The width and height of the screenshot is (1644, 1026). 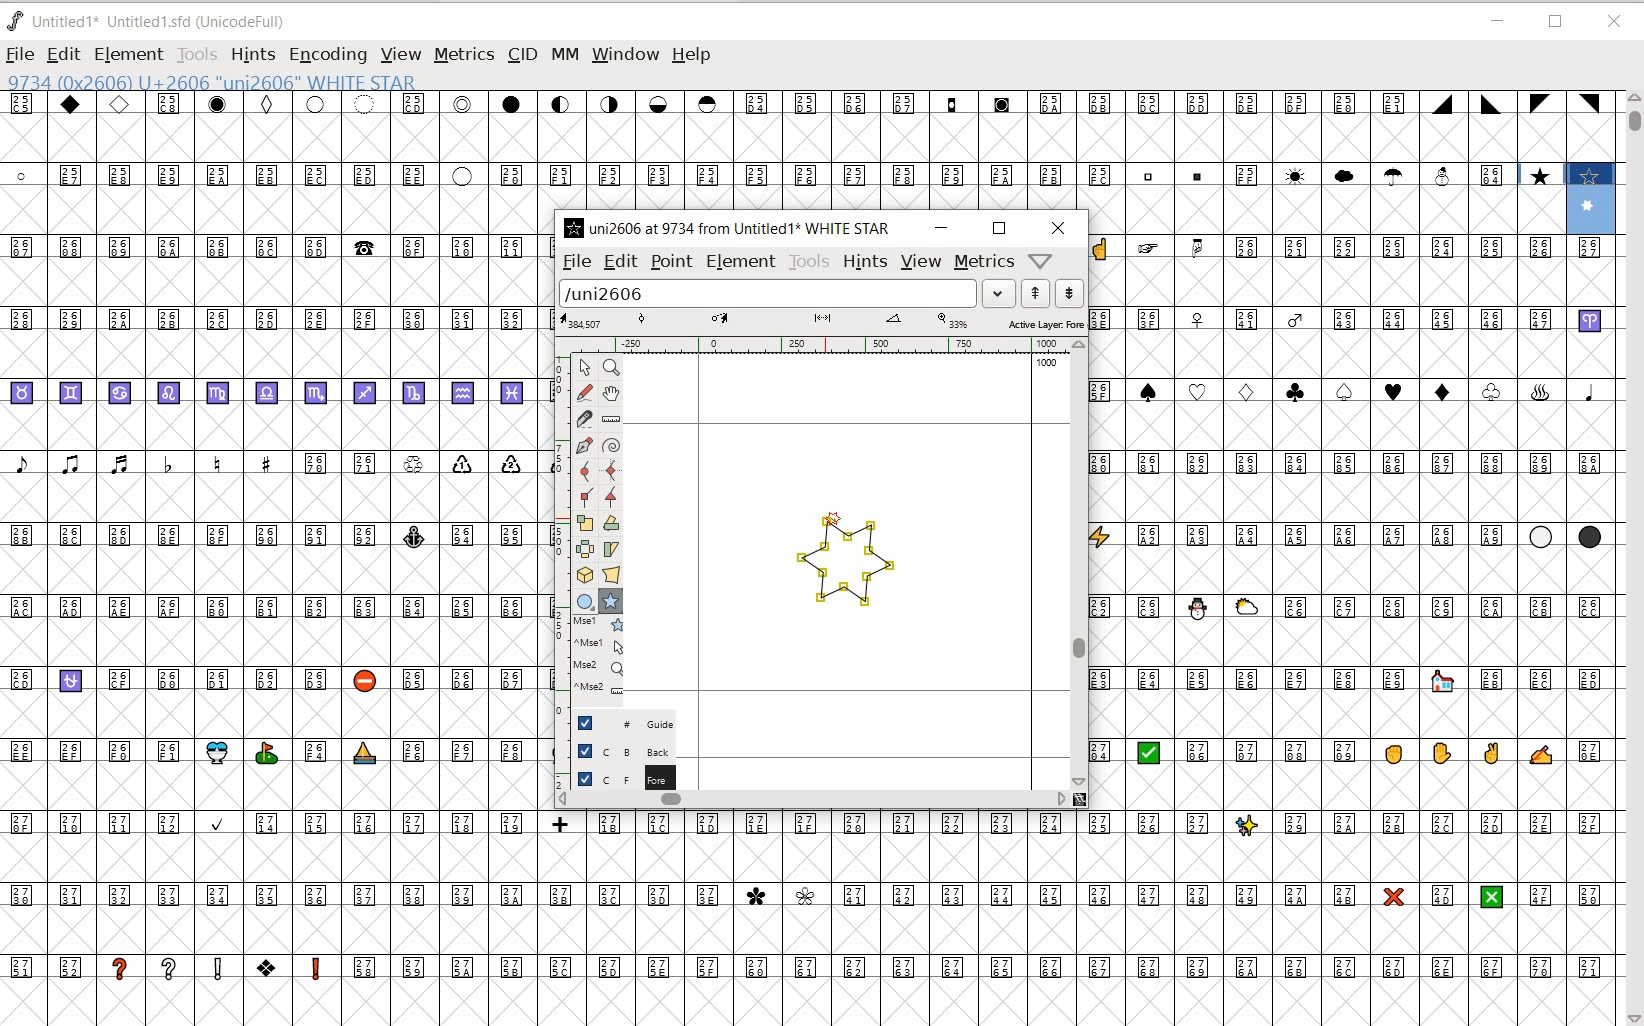 I want to click on OCCURENCES OF EDITING TOOLS ON THE WINDOW, so click(x=600, y=656).